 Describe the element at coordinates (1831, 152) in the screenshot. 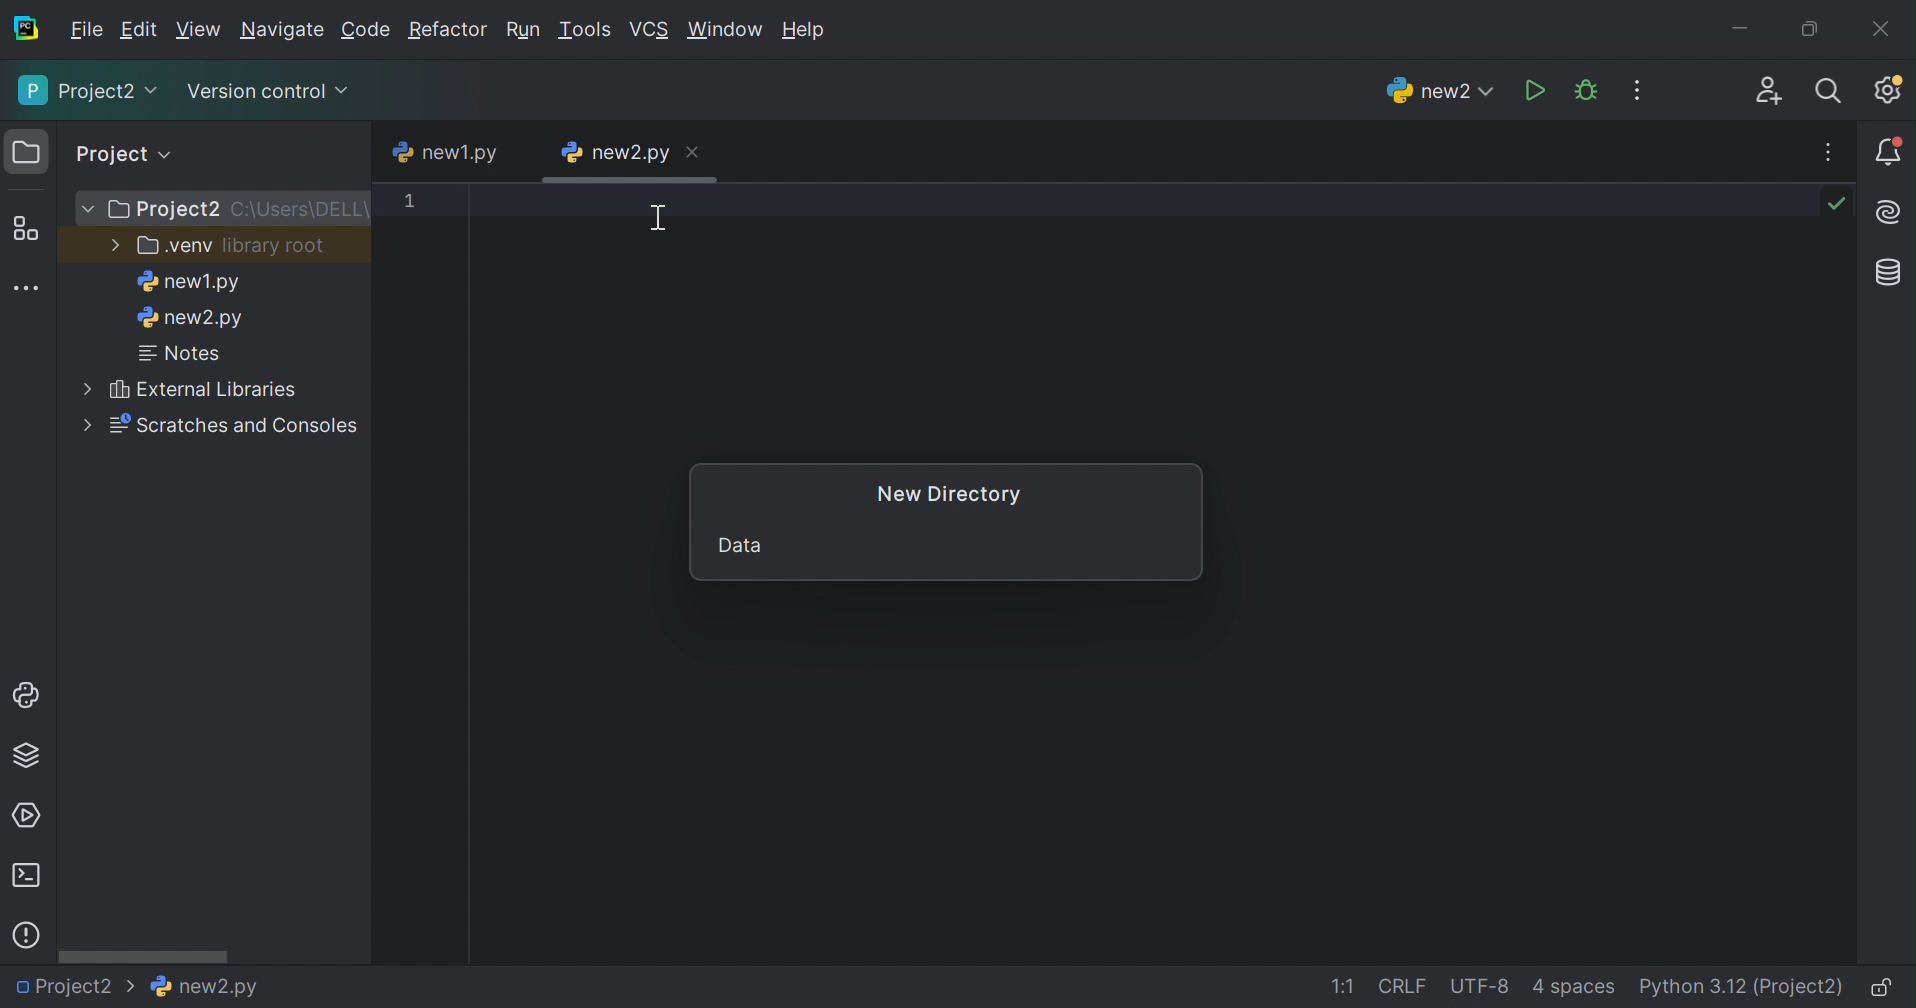

I see `Recent file, tab actions, and more` at that location.